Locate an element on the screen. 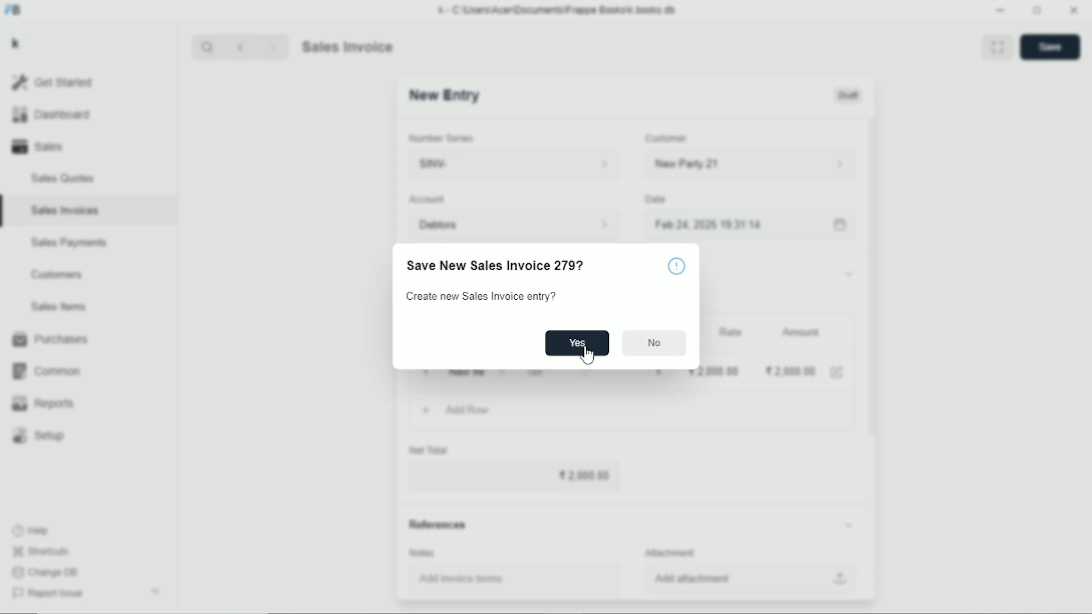 The height and width of the screenshot is (614, 1092). Toggle between form and full width is located at coordinates (1038, 11).